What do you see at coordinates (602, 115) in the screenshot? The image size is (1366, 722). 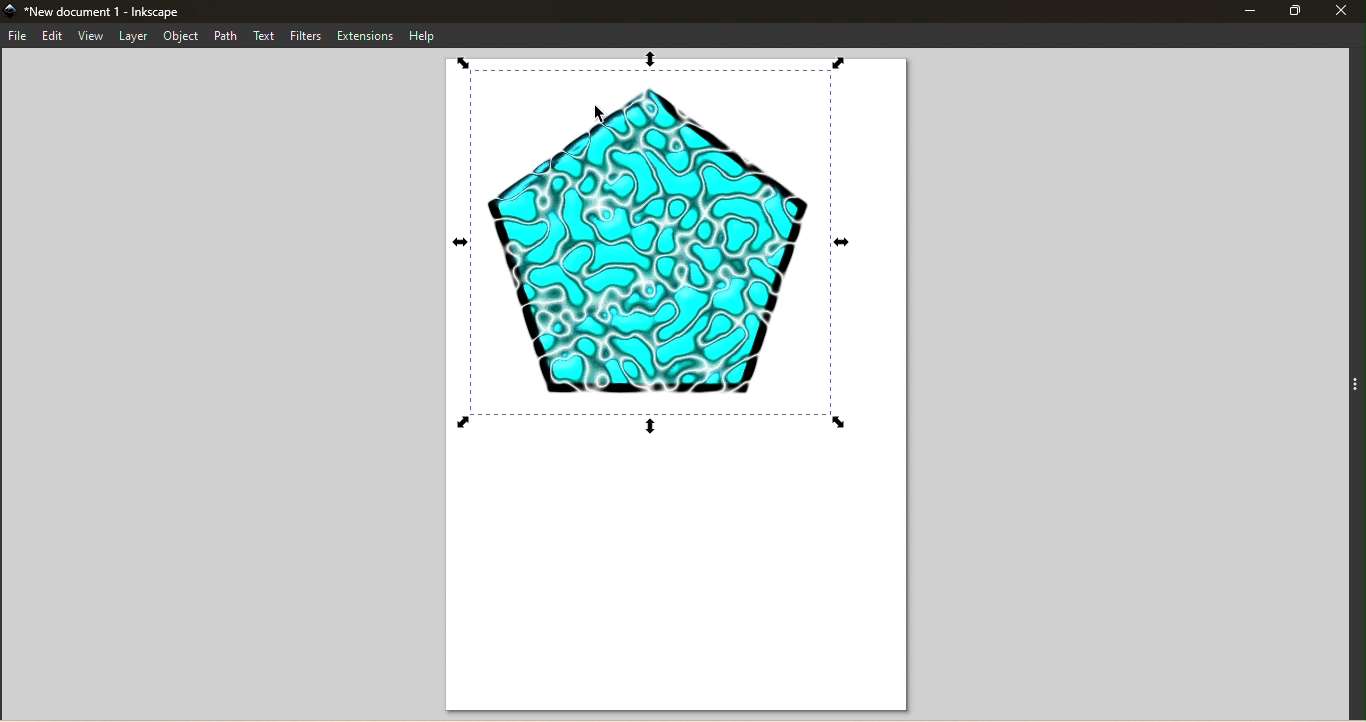 I see `cursor` at bounding box center [602, 115].